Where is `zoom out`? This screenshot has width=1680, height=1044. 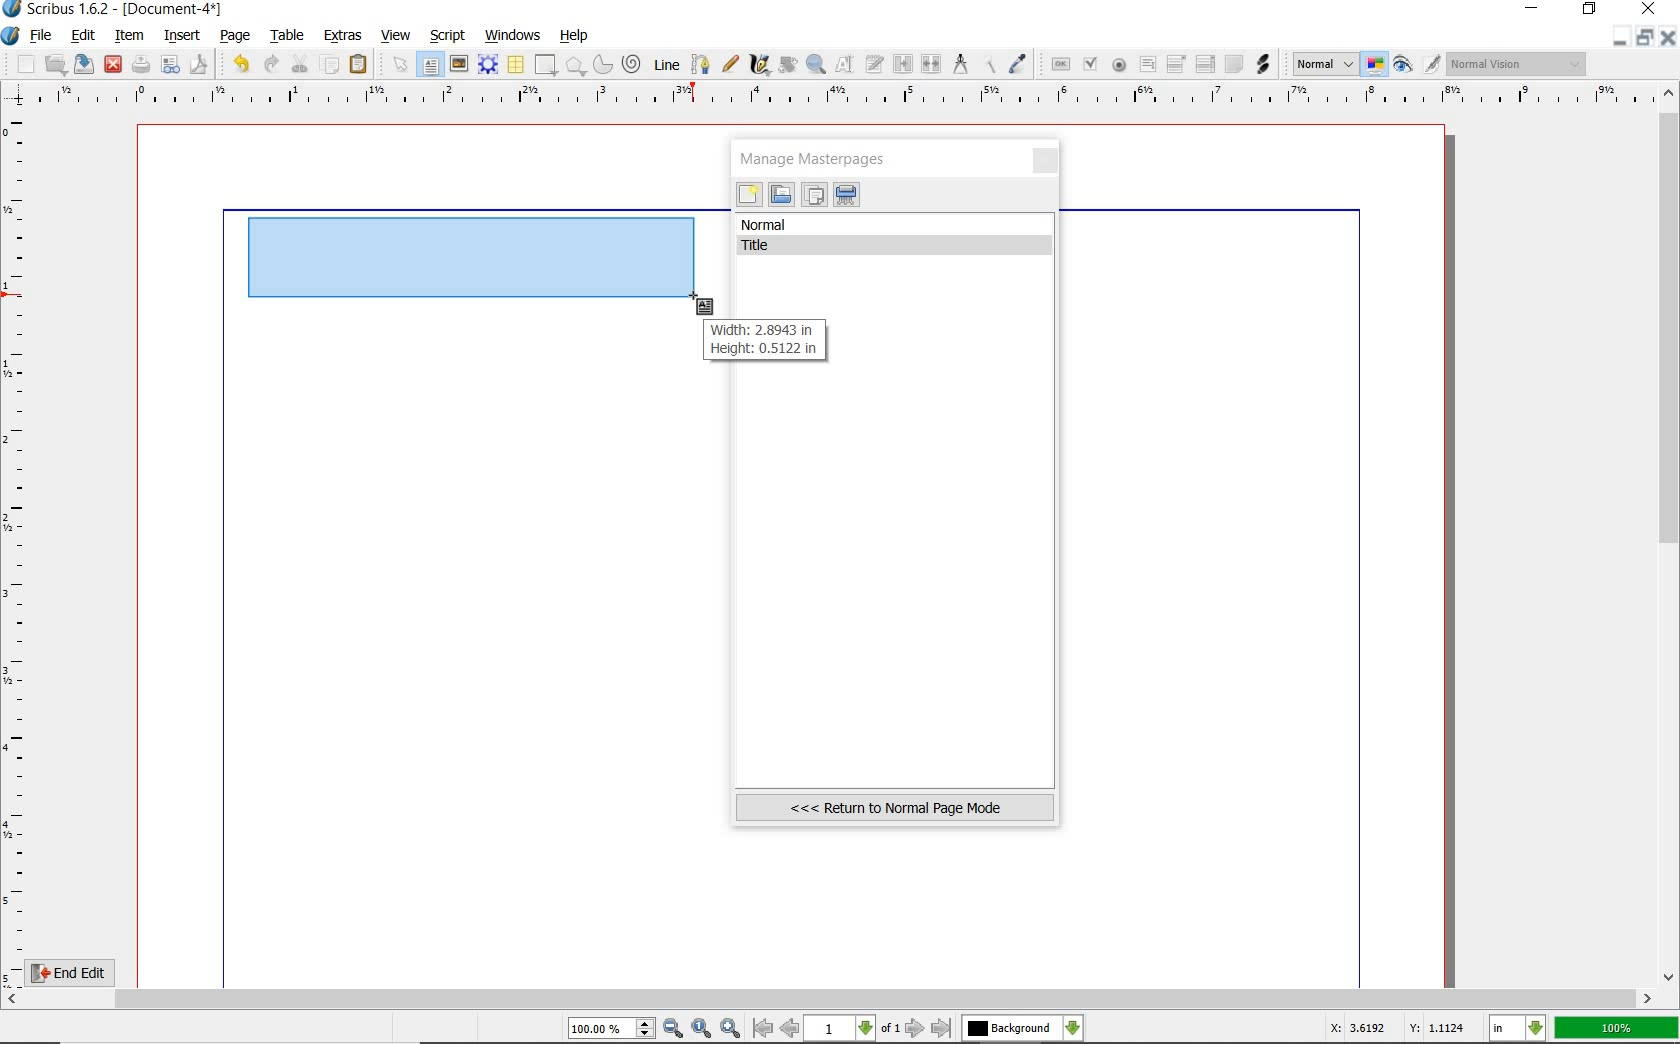 zoom out is located at coordinates (674, 1029).